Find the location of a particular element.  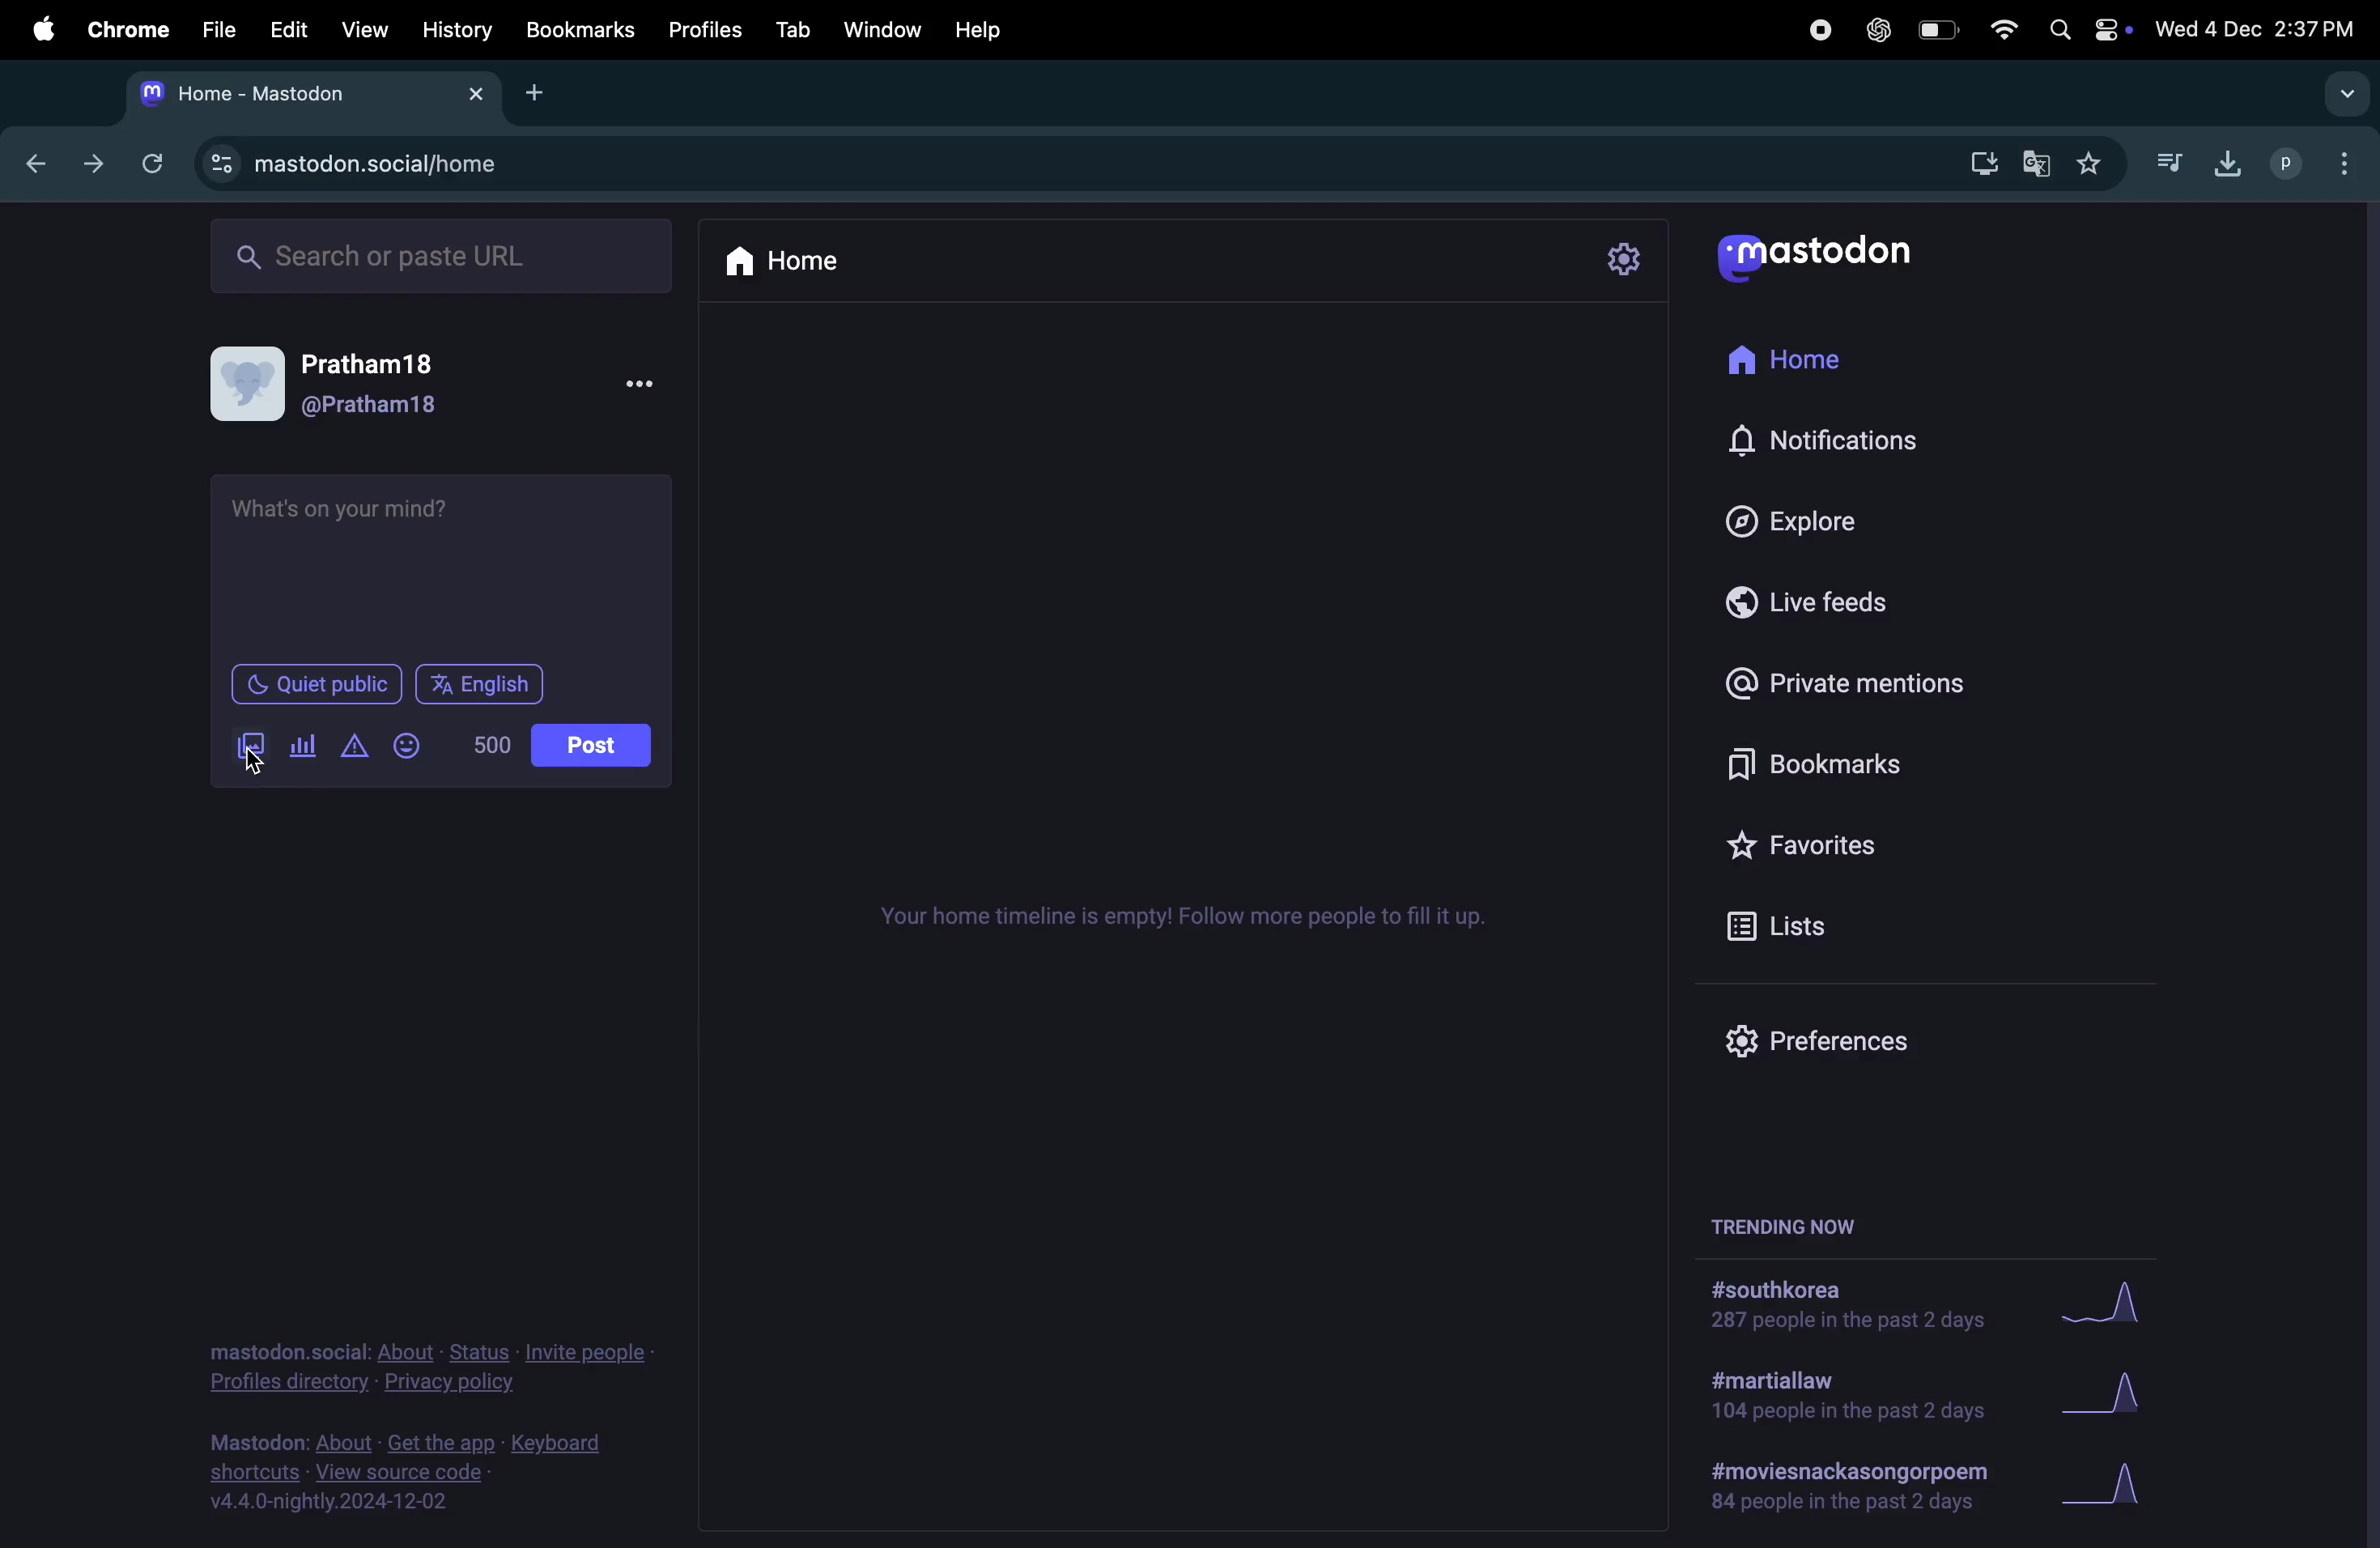

image is located at coordinates (252, 747).